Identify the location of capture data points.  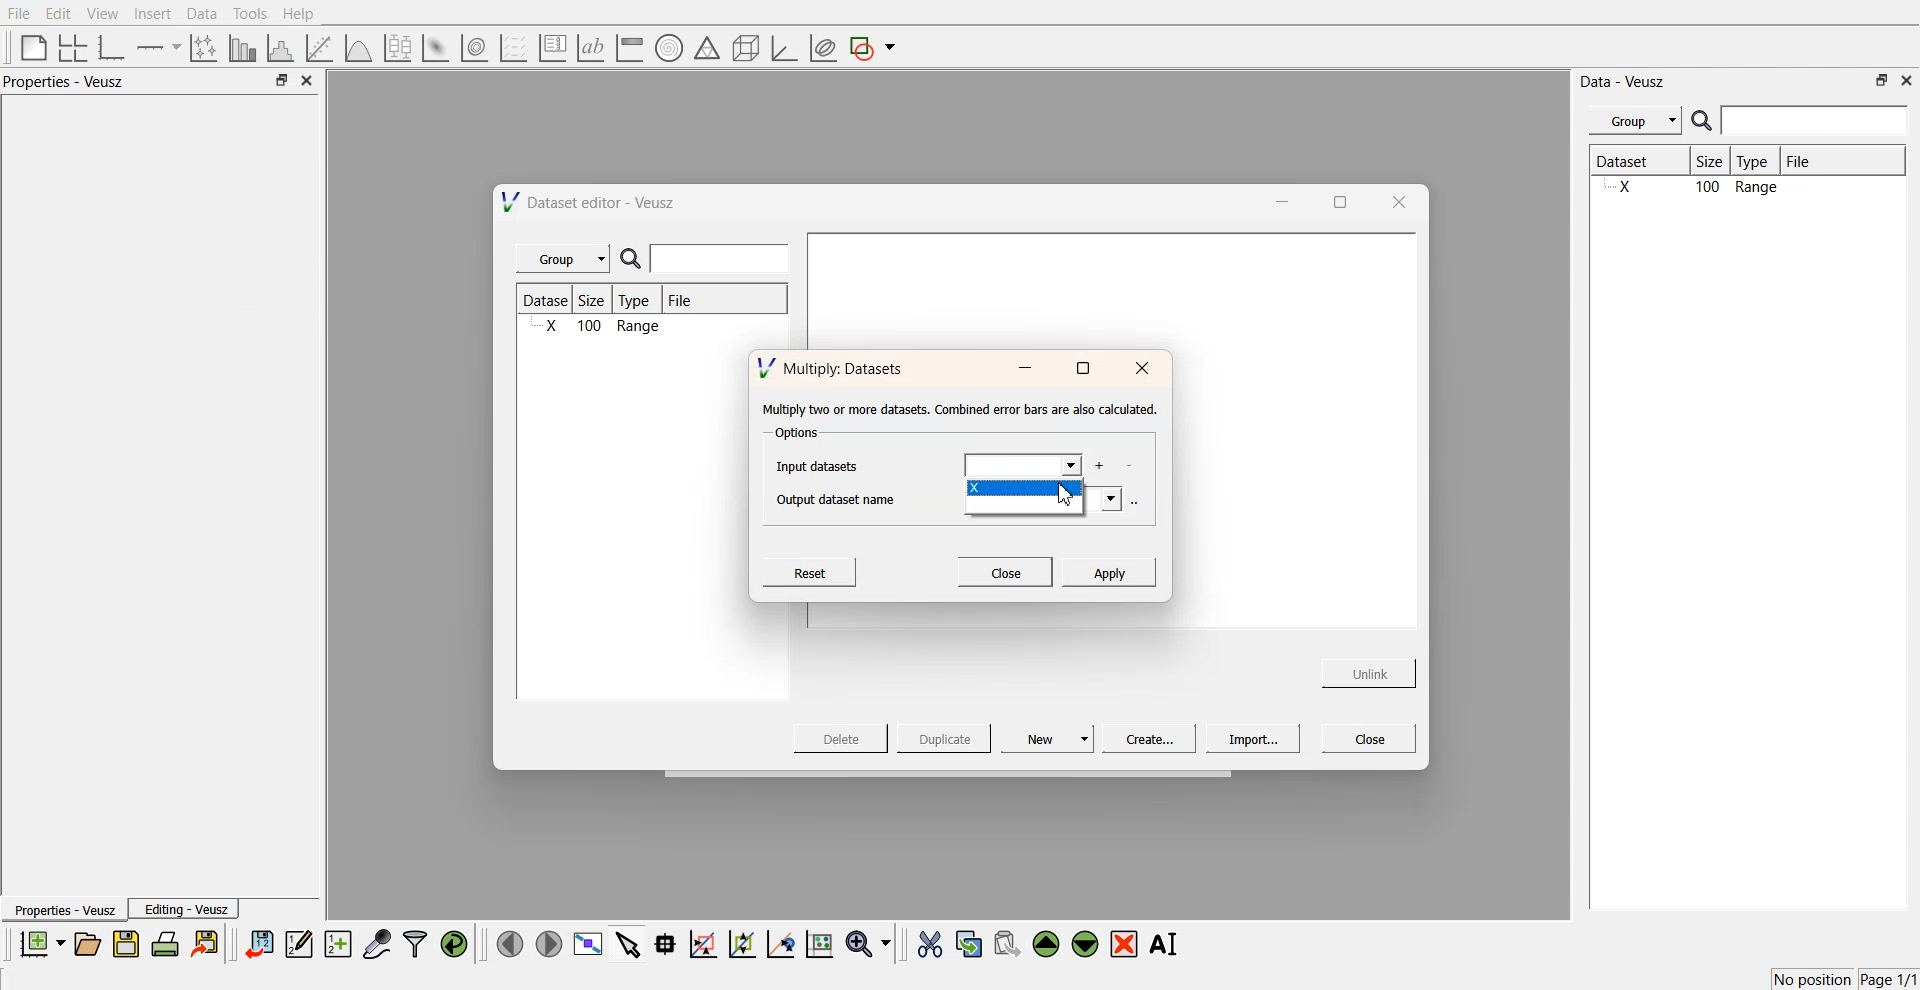
(378, 945).